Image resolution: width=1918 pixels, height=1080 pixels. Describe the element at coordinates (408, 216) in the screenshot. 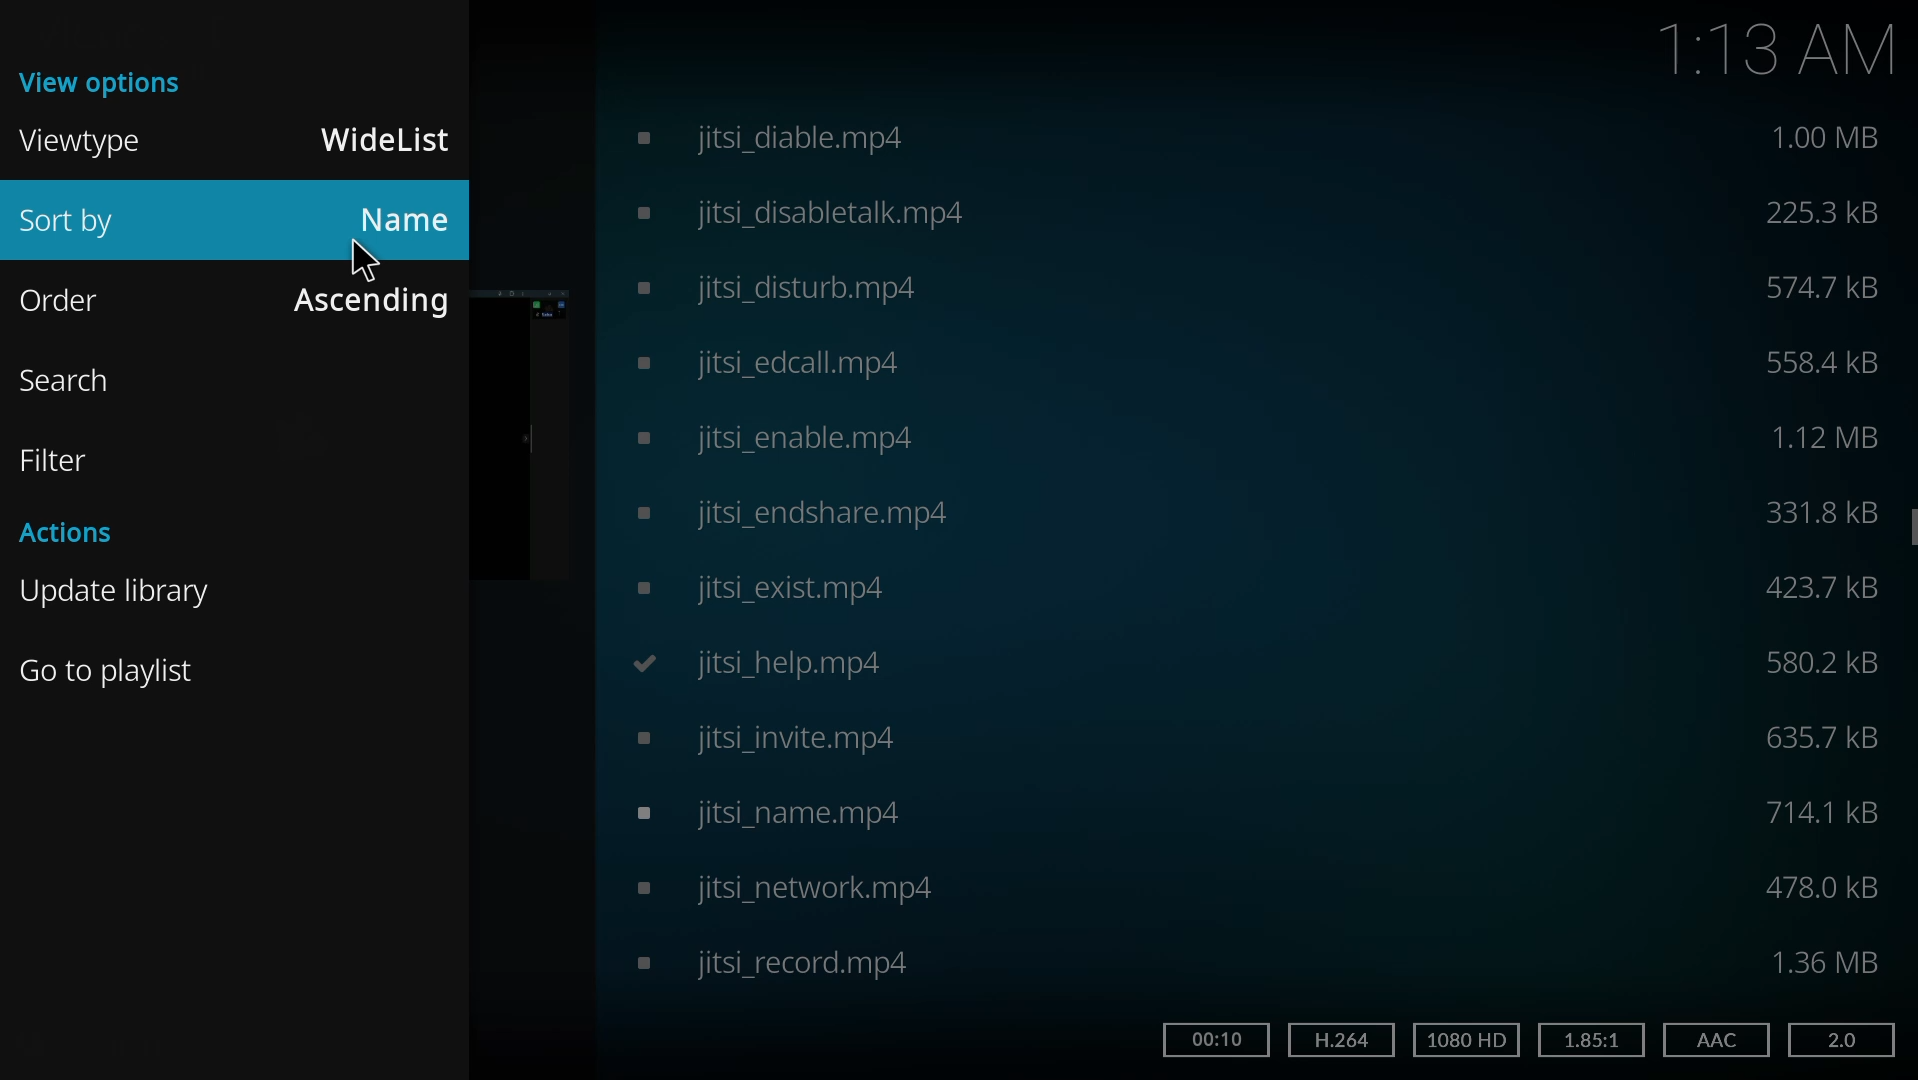

I see `name` at that location.